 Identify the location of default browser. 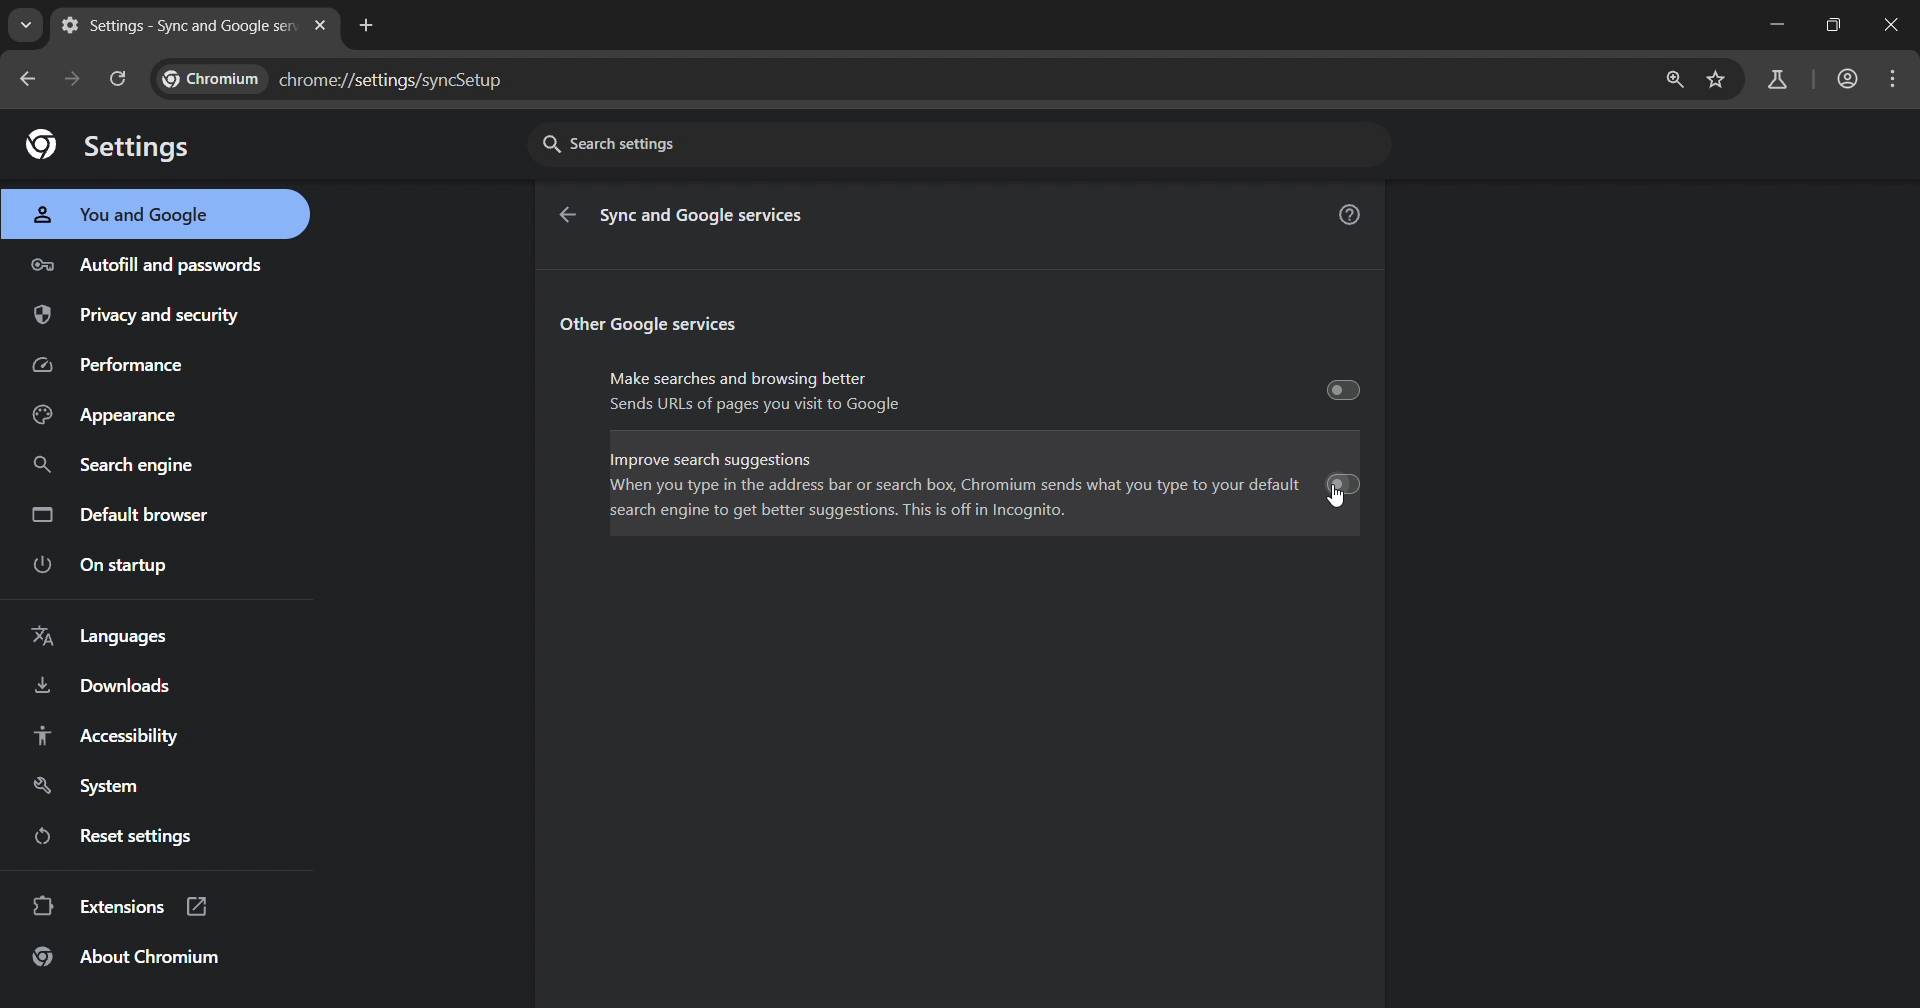
(116, 513).